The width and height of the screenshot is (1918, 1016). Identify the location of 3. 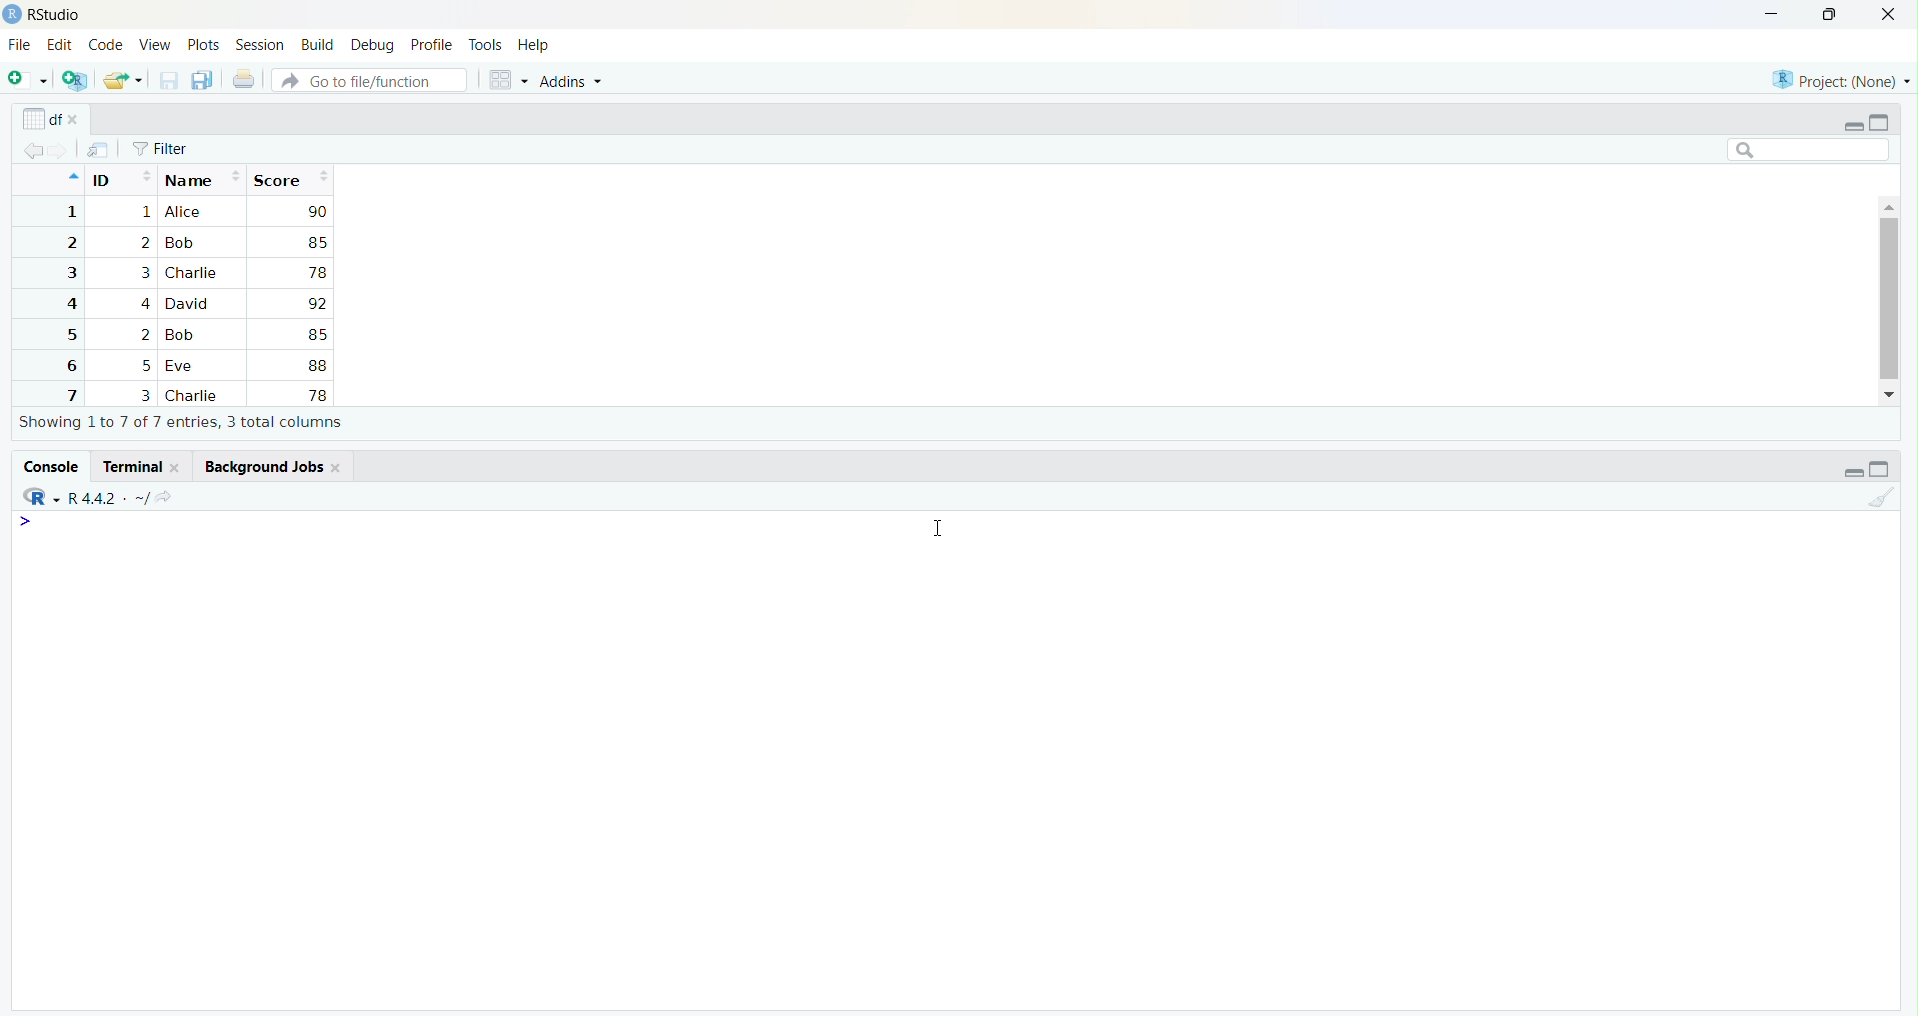
(142, 273).